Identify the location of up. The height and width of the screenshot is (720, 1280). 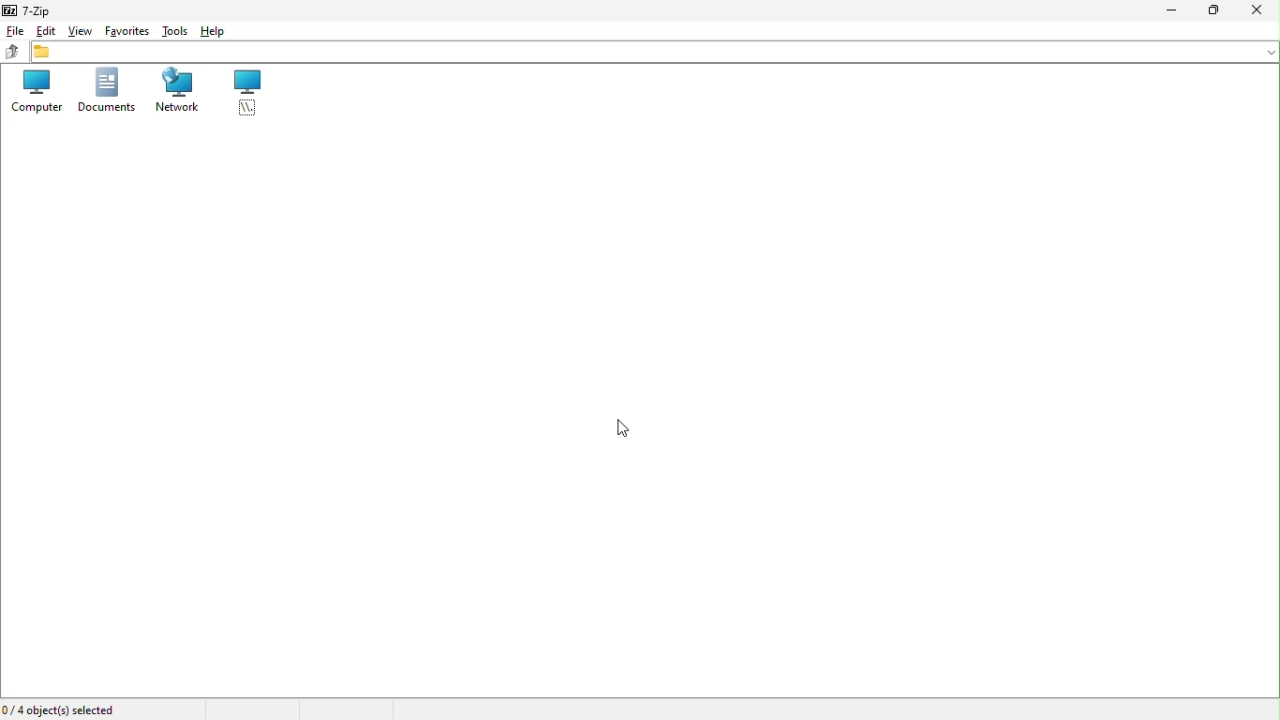
(14, 53).